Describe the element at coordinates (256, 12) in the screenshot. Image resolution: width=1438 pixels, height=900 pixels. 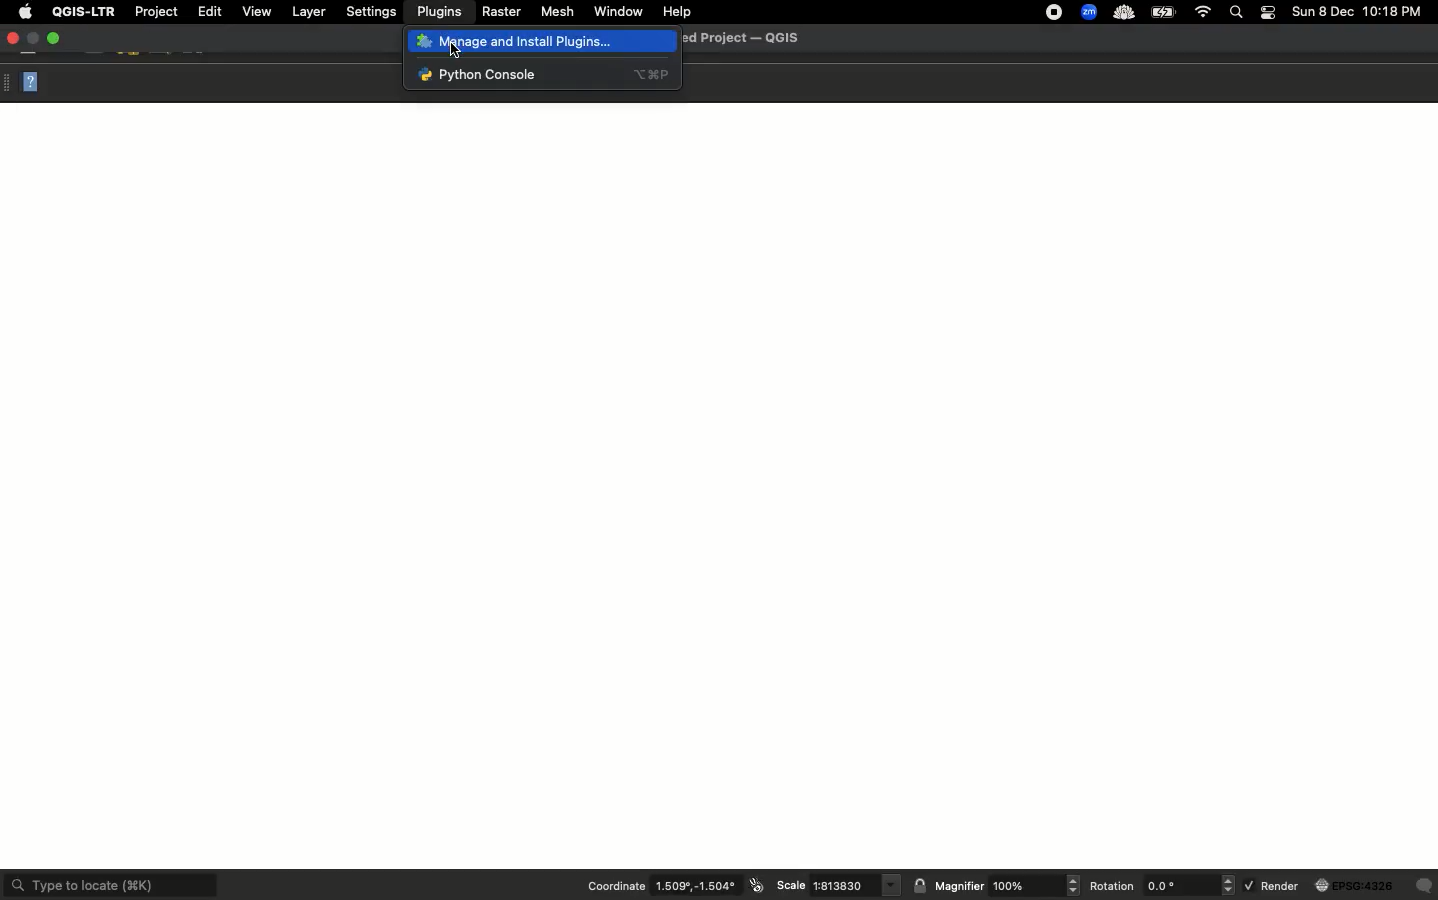
I see `View` at that location.